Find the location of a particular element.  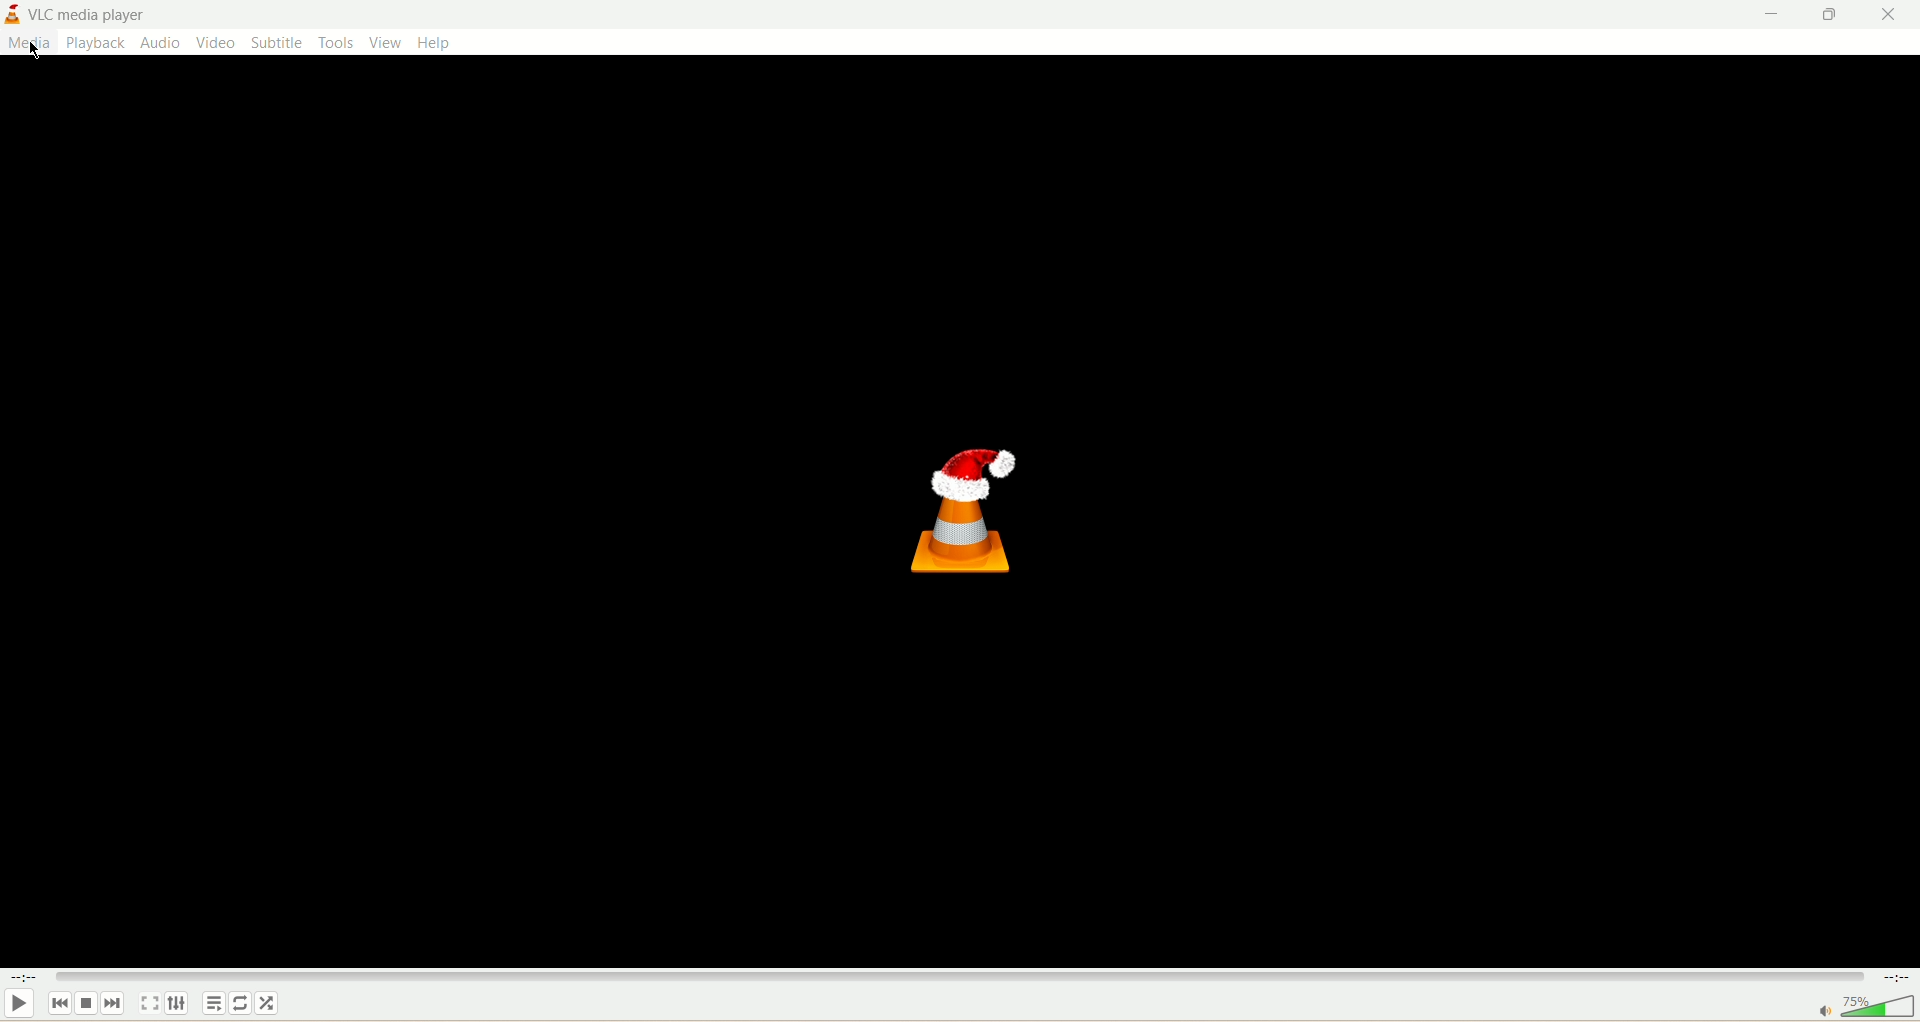

volume bar is located at coordinates (1878, 1008).